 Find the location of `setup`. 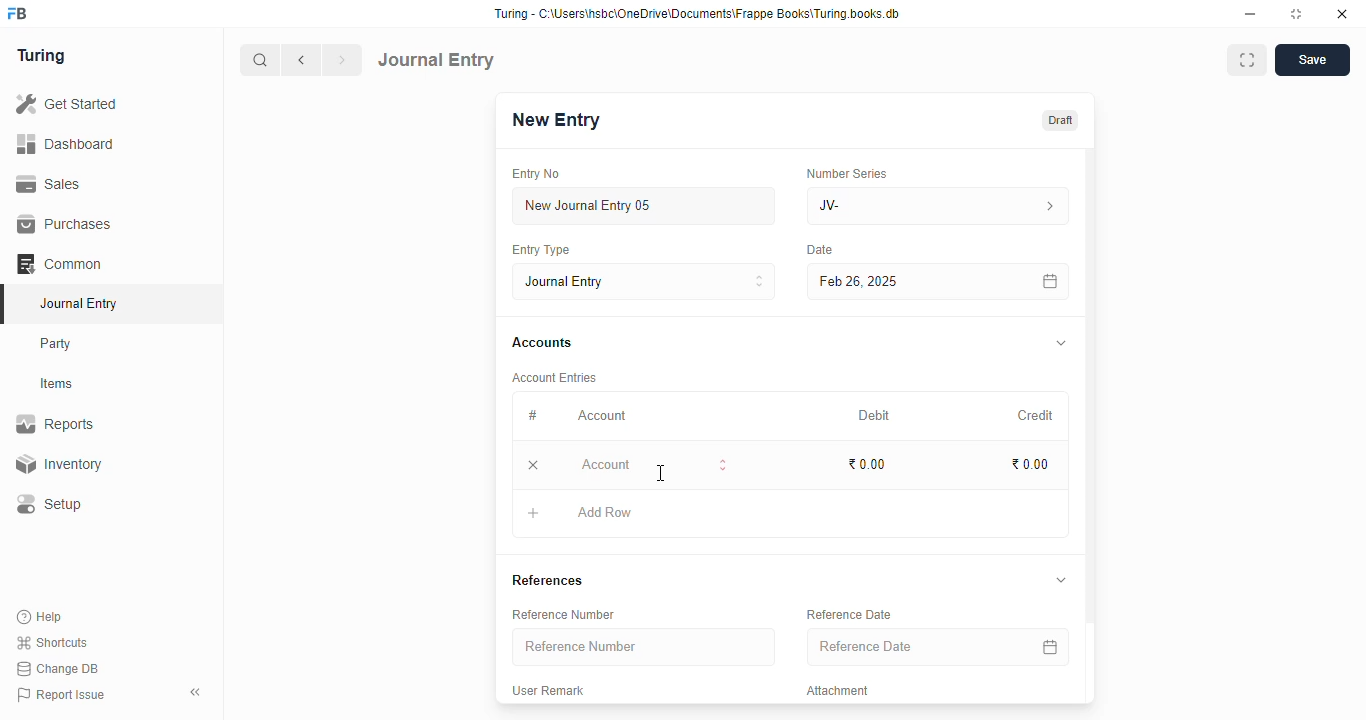

setup is located at coordinates (51, 505).